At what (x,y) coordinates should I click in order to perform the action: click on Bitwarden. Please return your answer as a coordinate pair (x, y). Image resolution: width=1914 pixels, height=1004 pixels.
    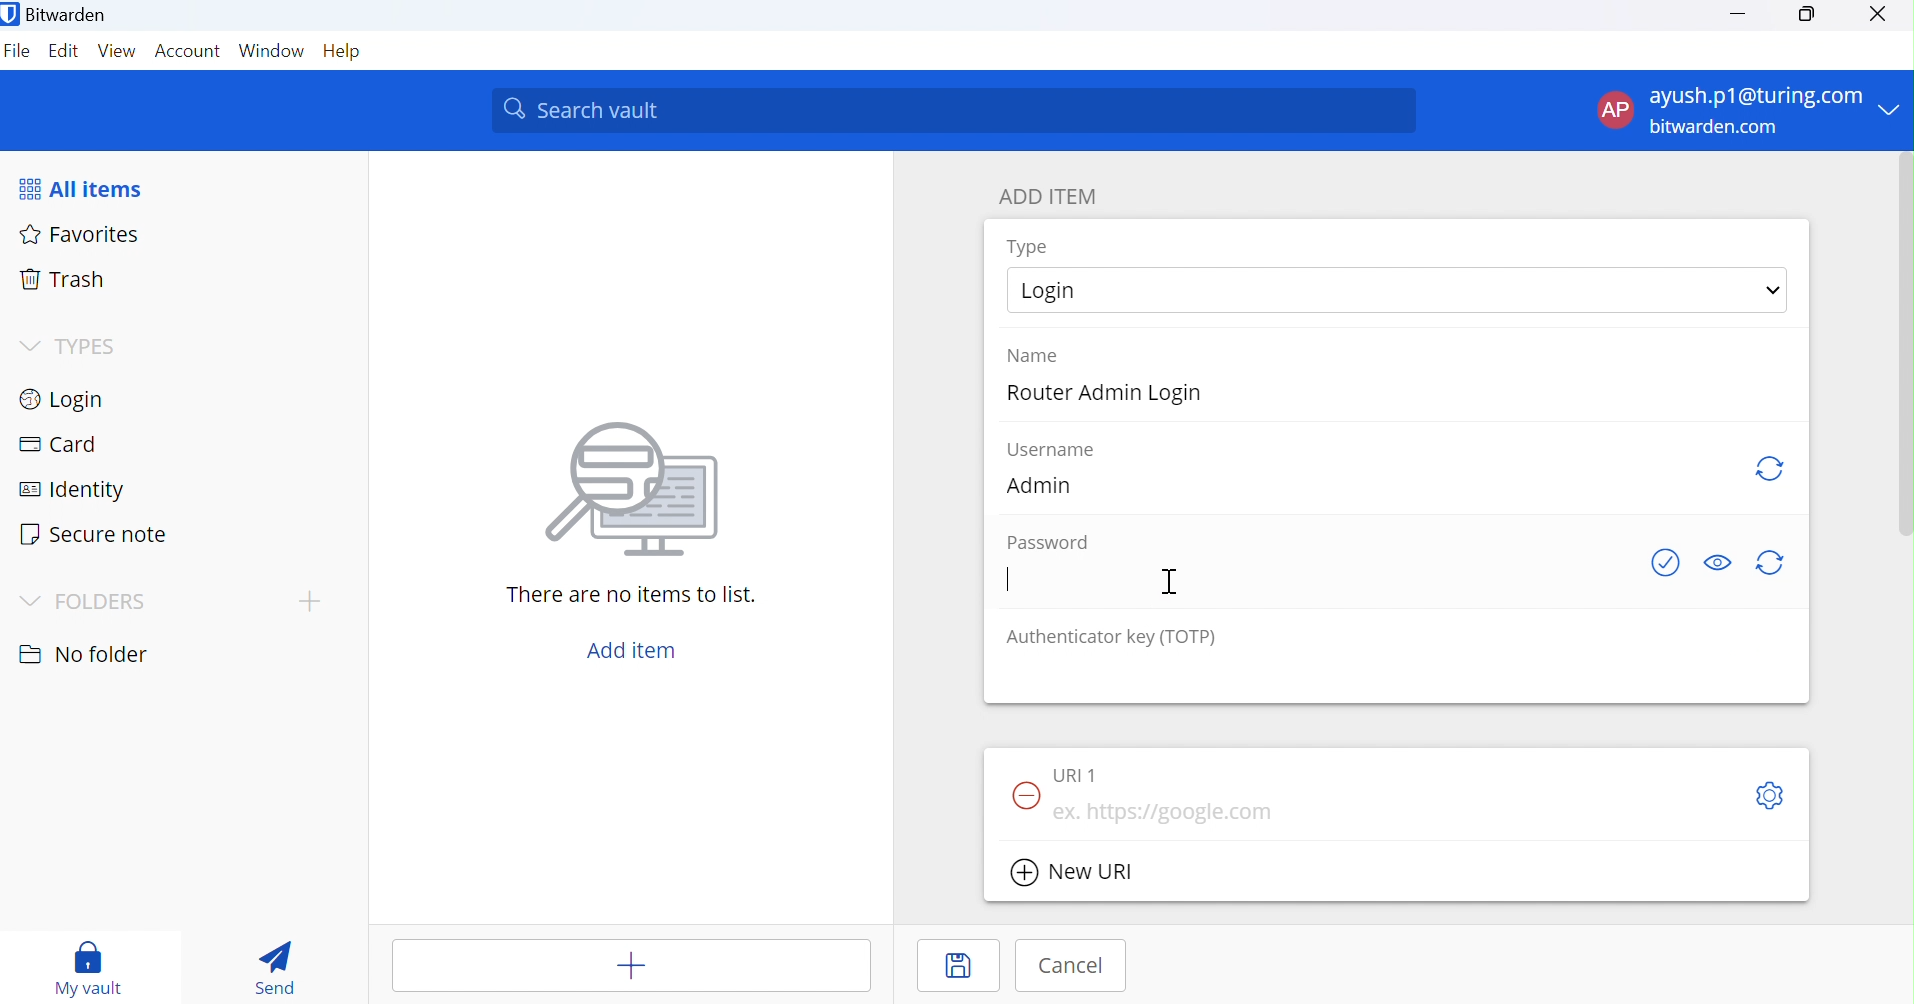
    Looking at the image, I should click on (57, 13).